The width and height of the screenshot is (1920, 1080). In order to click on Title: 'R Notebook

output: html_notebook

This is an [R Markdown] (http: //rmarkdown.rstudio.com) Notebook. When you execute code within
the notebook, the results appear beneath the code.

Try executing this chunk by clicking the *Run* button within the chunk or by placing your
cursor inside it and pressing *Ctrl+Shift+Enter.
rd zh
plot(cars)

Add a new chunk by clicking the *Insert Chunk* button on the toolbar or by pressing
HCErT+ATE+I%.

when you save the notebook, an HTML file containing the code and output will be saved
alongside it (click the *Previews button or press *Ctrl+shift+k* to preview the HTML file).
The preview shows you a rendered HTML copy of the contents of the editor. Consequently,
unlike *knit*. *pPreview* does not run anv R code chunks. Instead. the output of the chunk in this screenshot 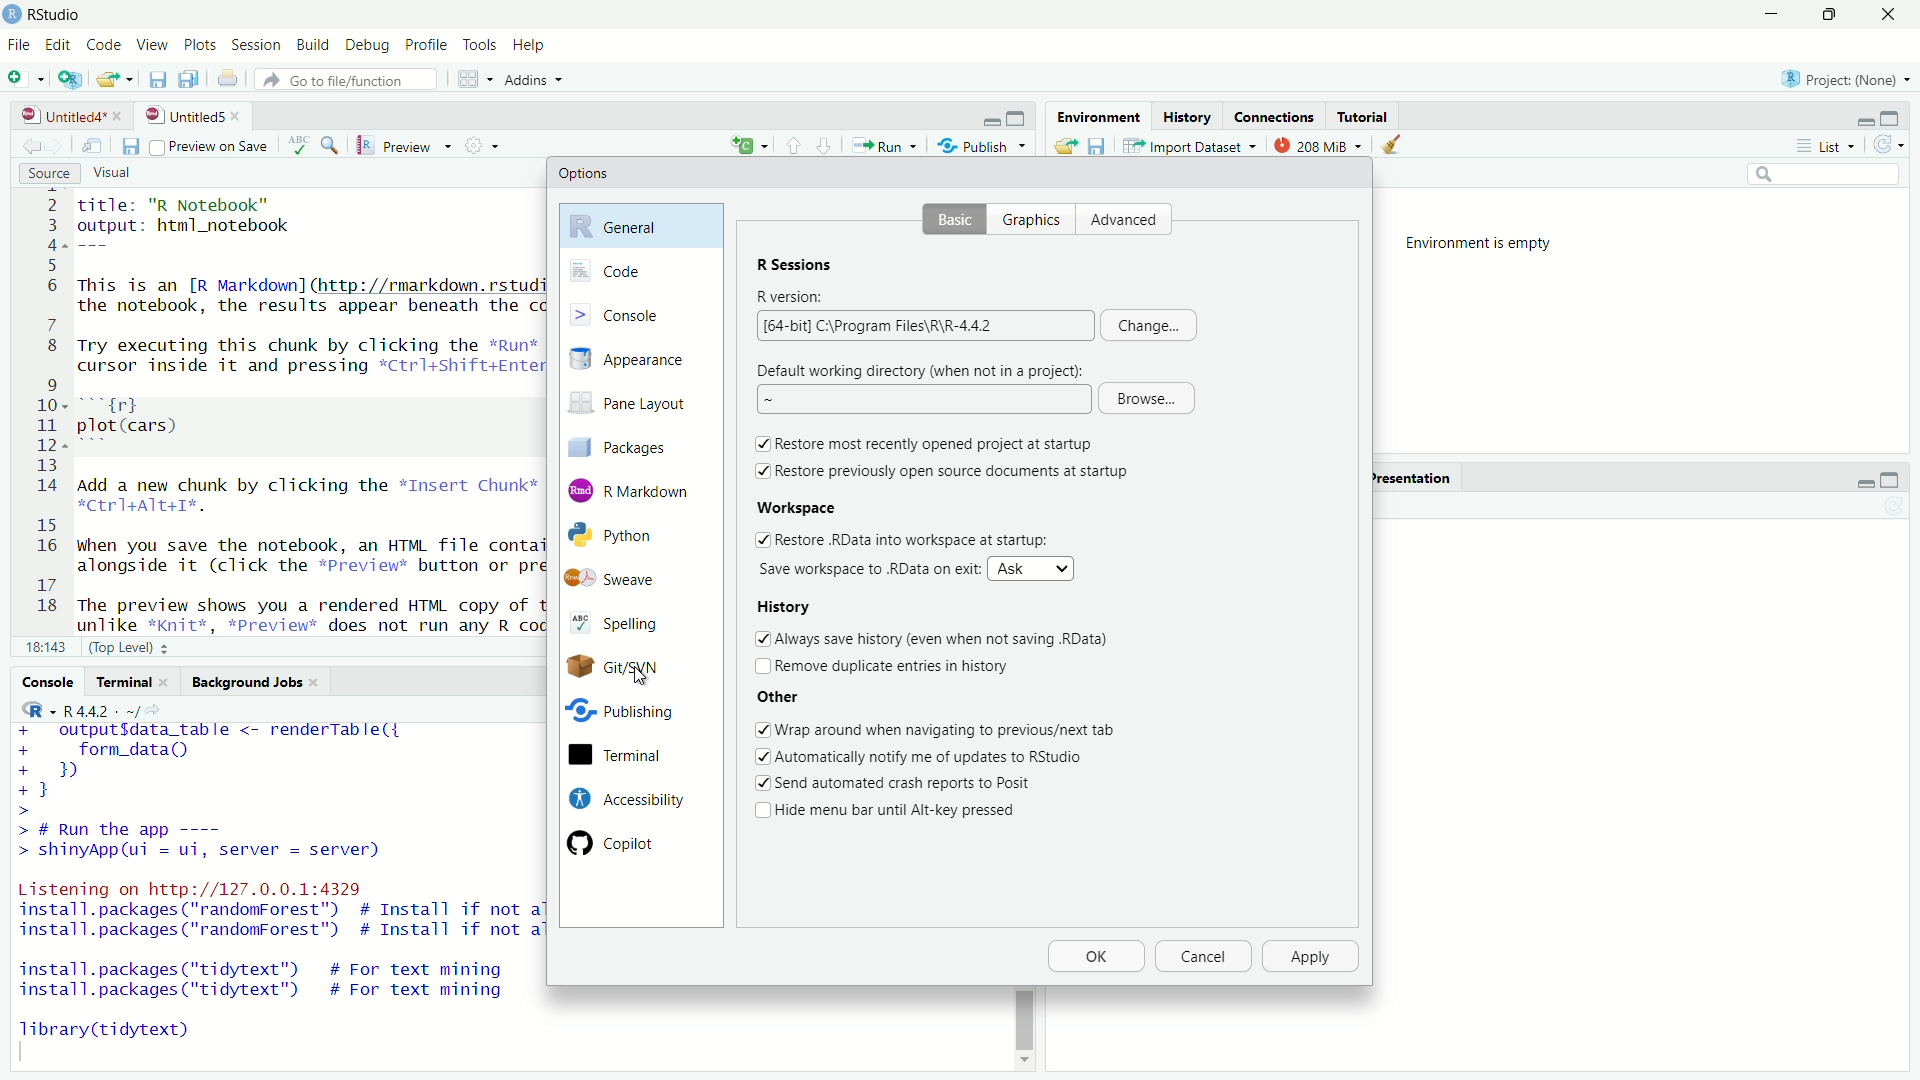, I will do `click(305, 412)`.